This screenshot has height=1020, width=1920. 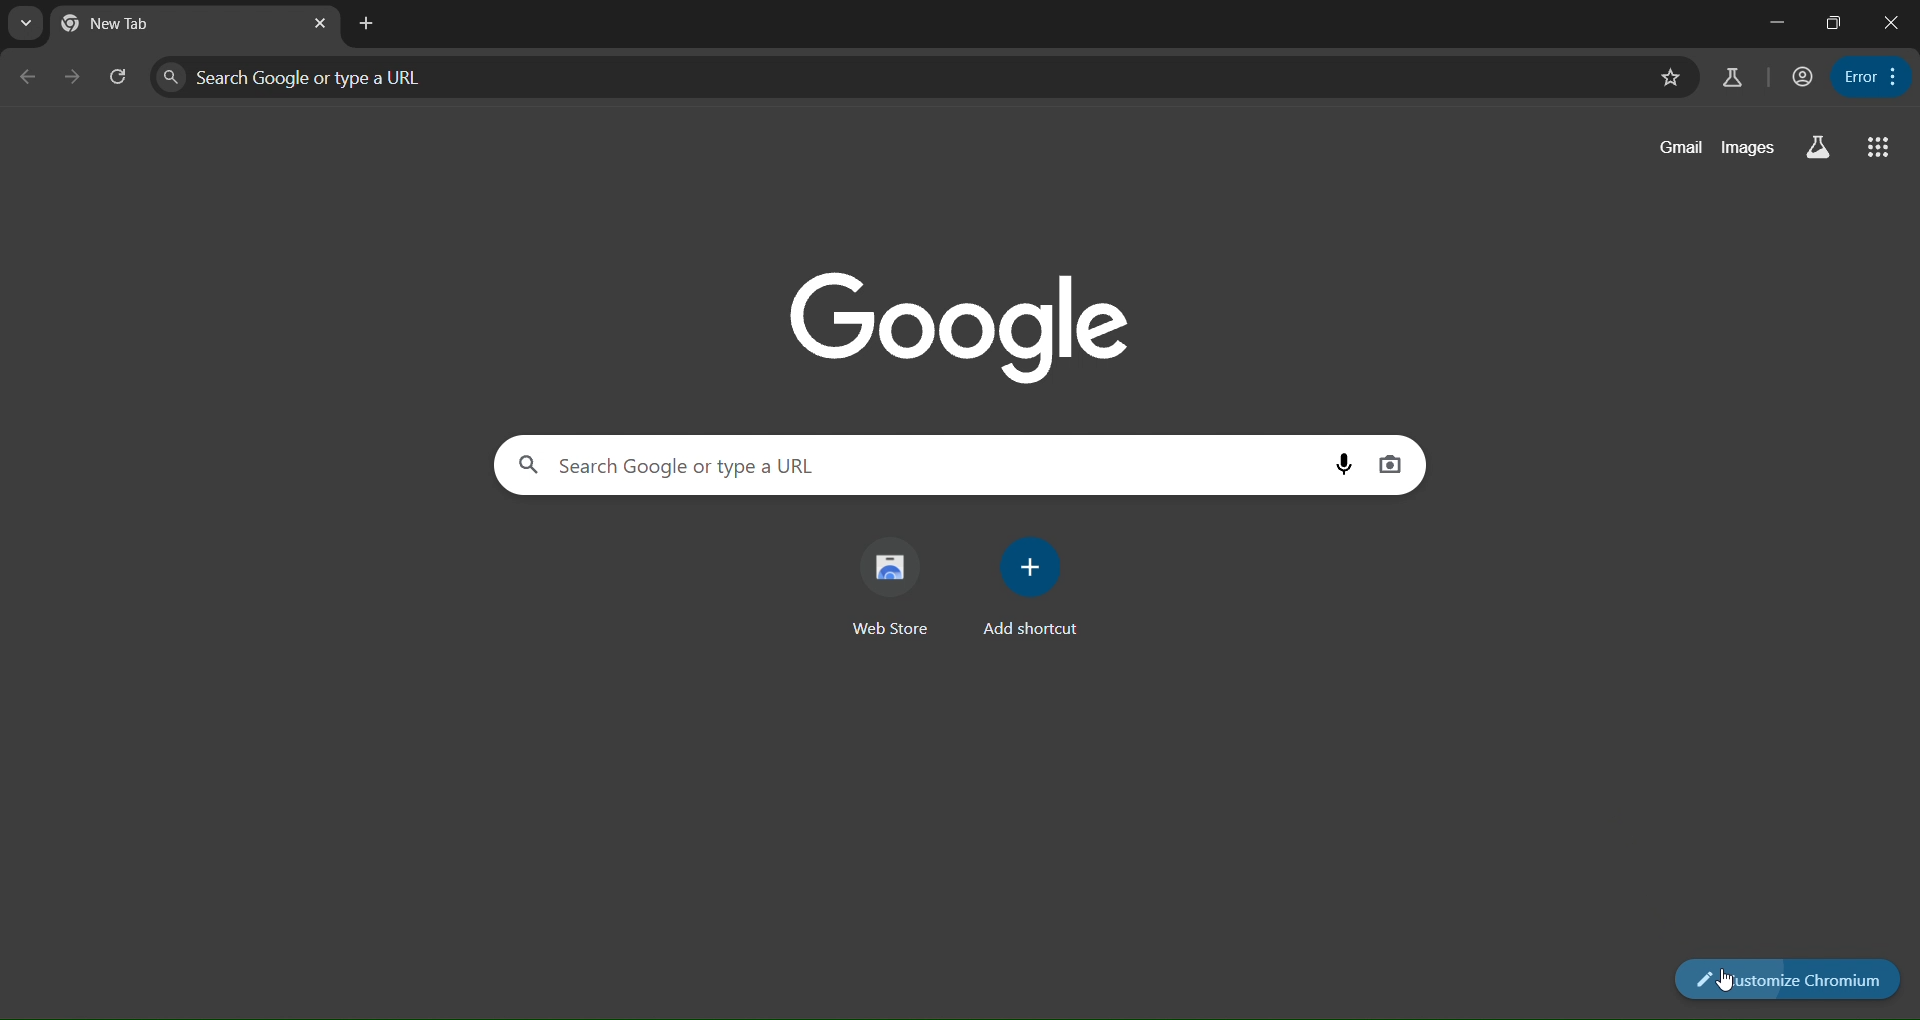 I want to click on voicesearch, so click(x=1390, y=466).